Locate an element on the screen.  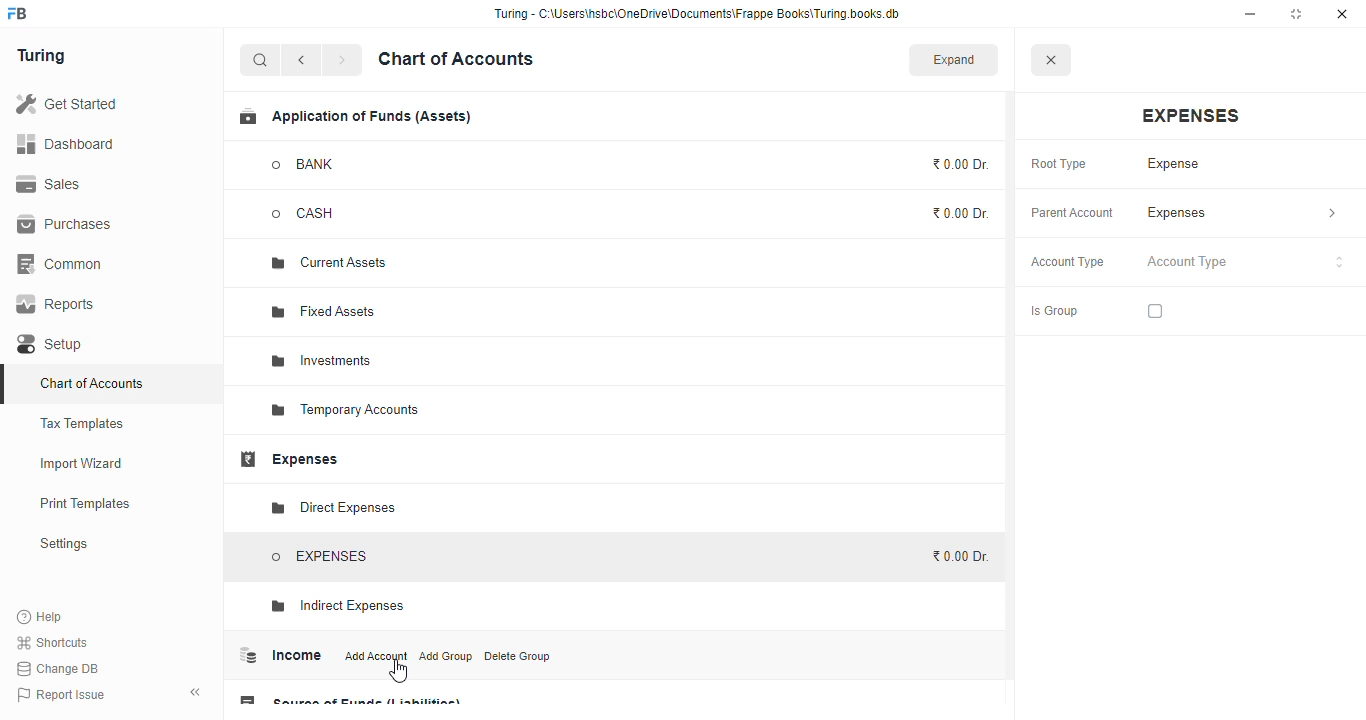
current assets is located at coordinates (329, 264).